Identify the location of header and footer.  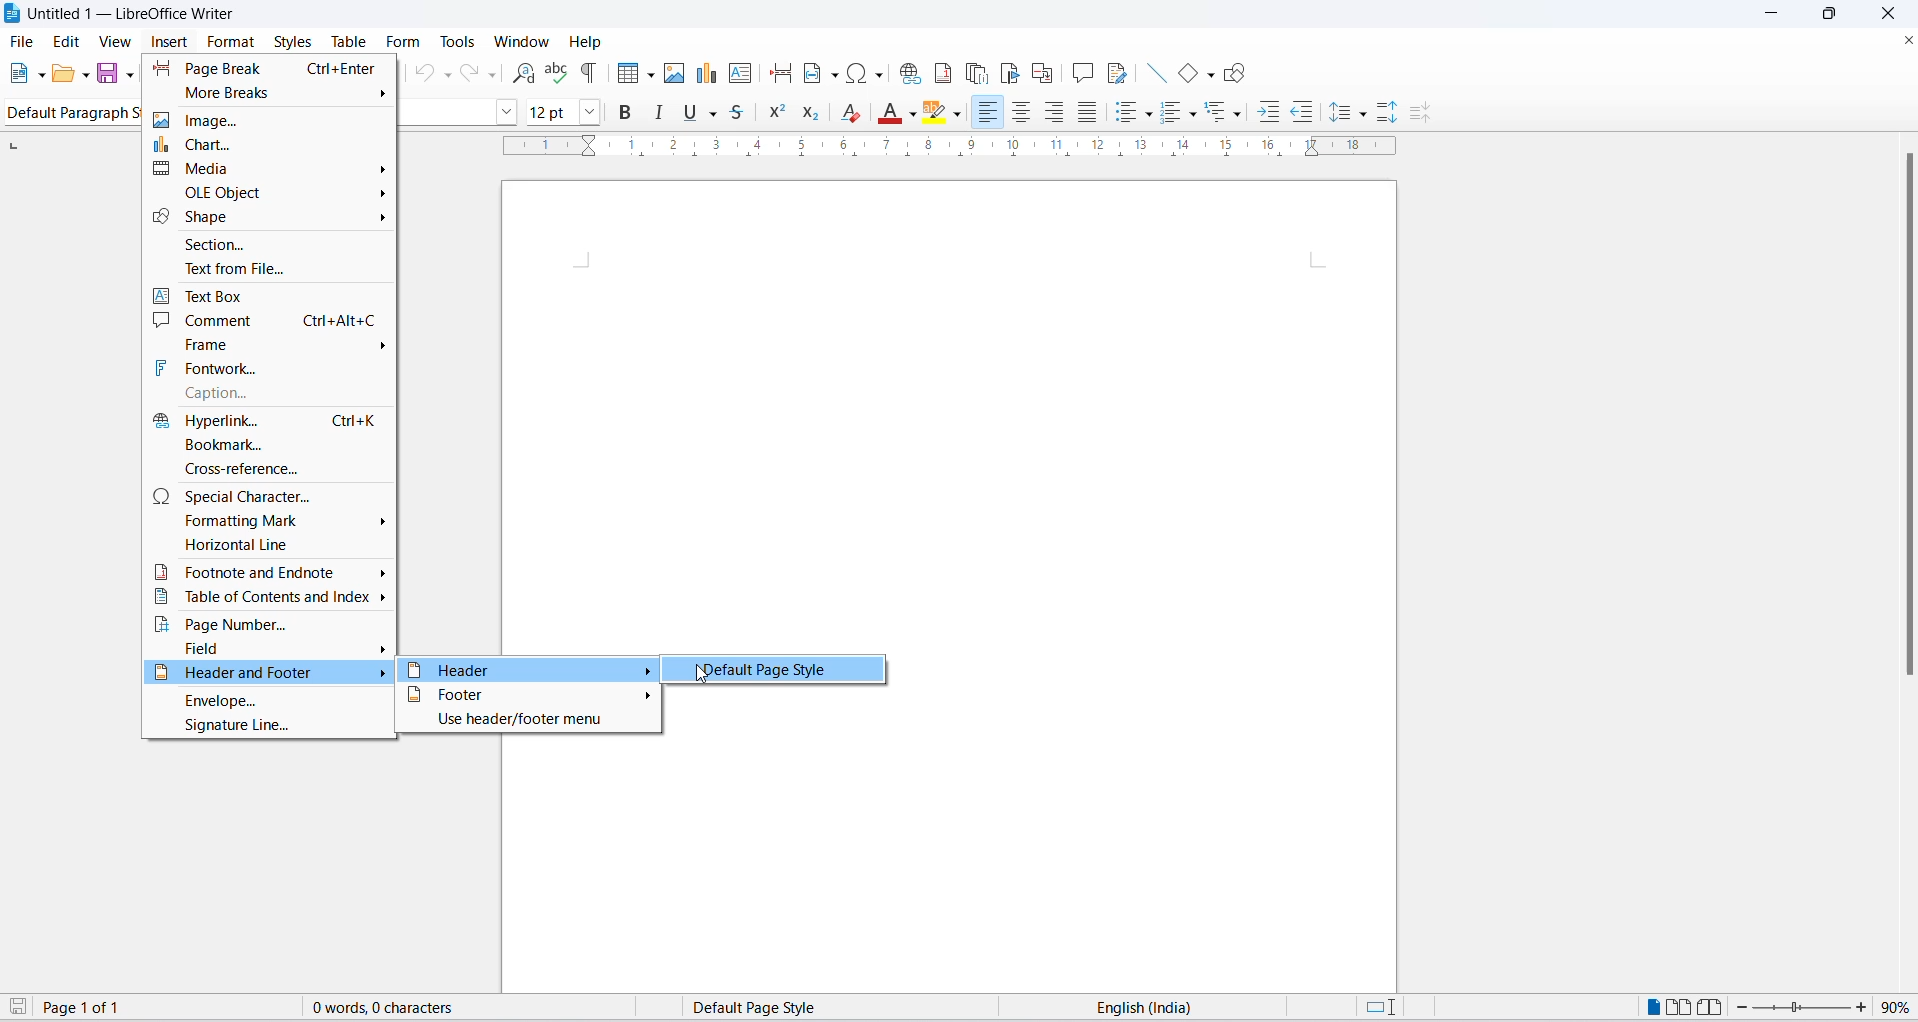
(269, 675).